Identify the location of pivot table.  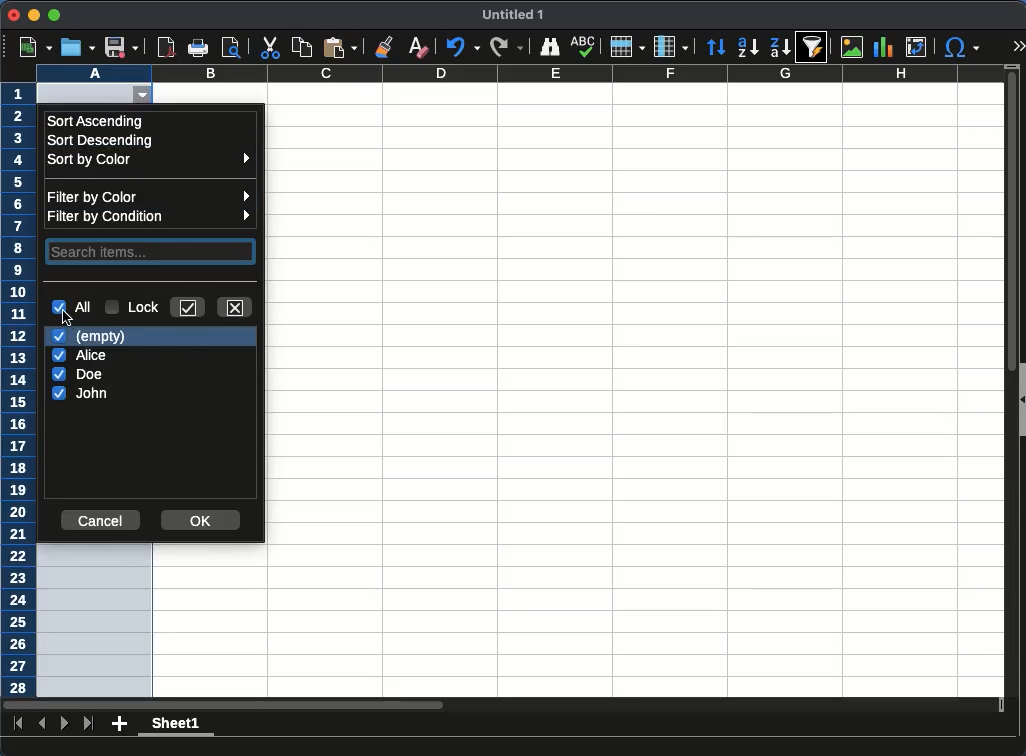
(918, 47).